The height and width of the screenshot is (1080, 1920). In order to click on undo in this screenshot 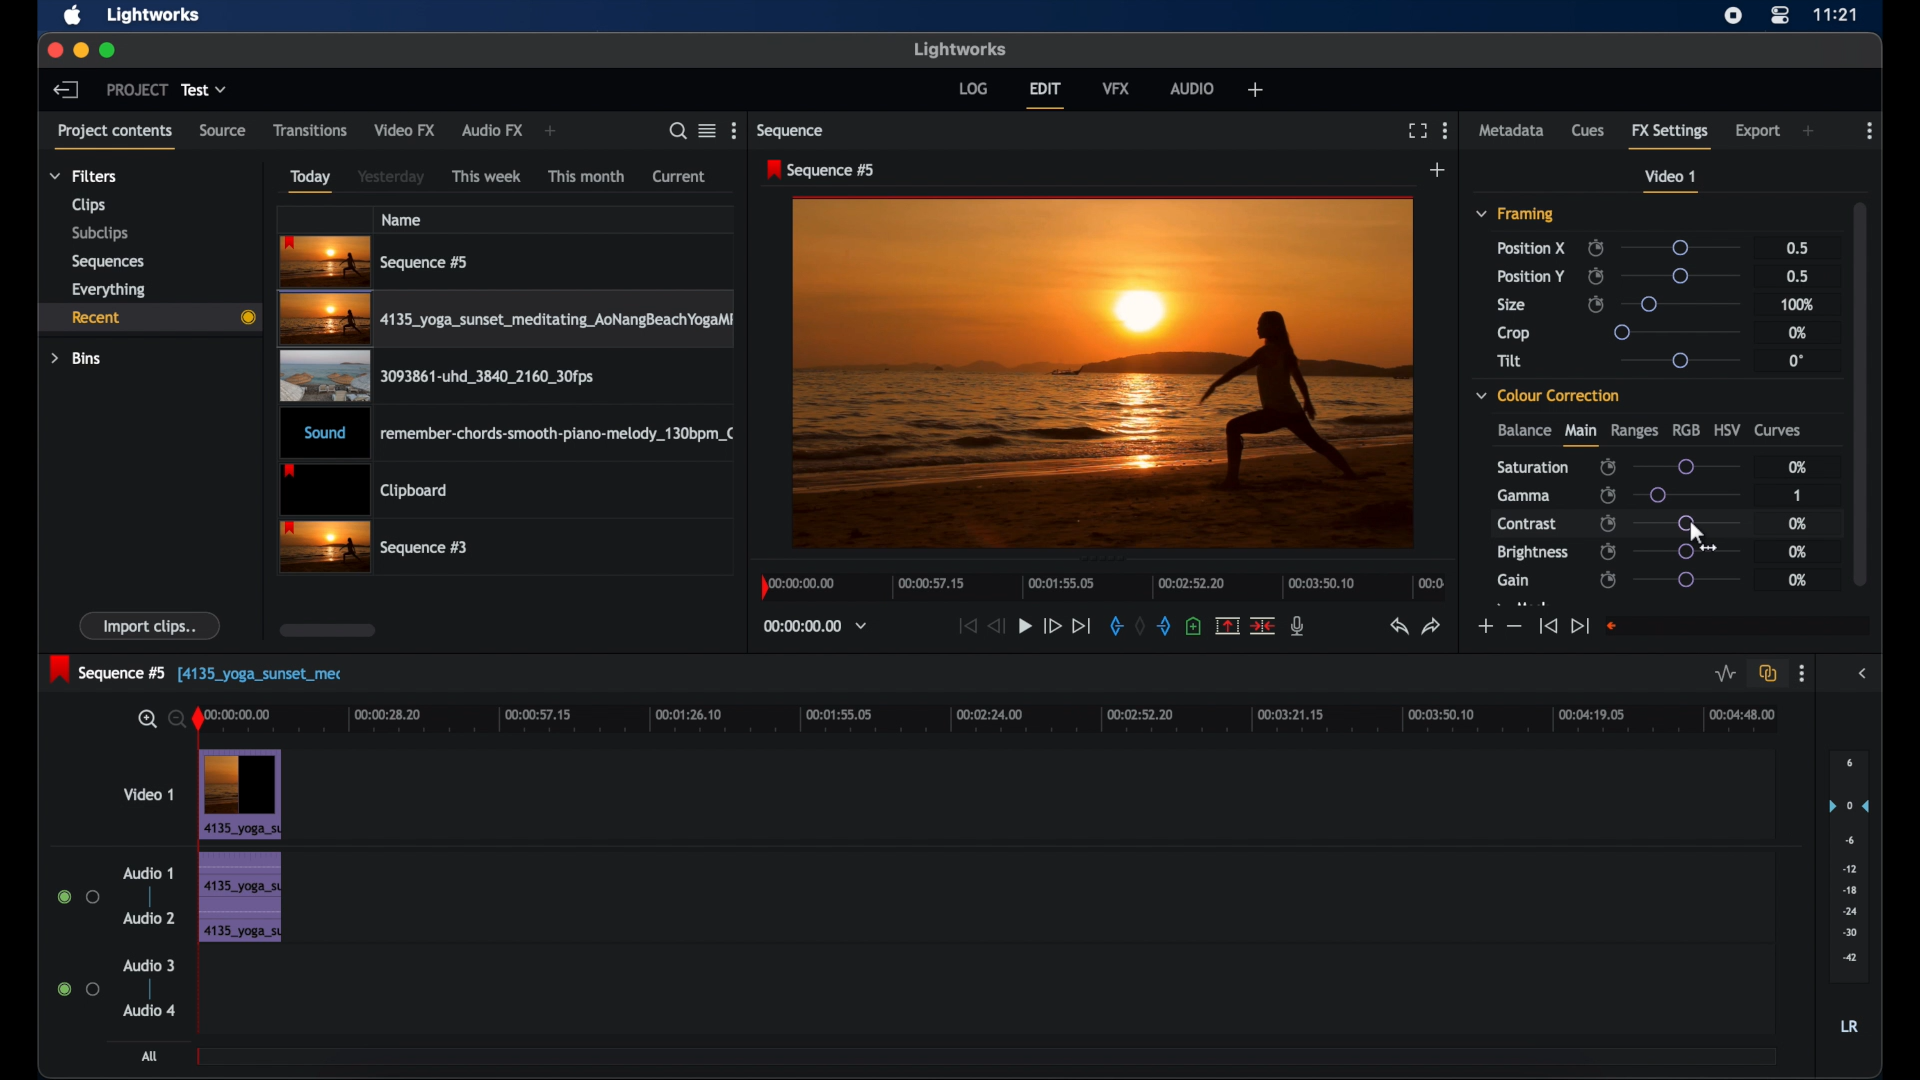, I will do `click(1397, 627)`.